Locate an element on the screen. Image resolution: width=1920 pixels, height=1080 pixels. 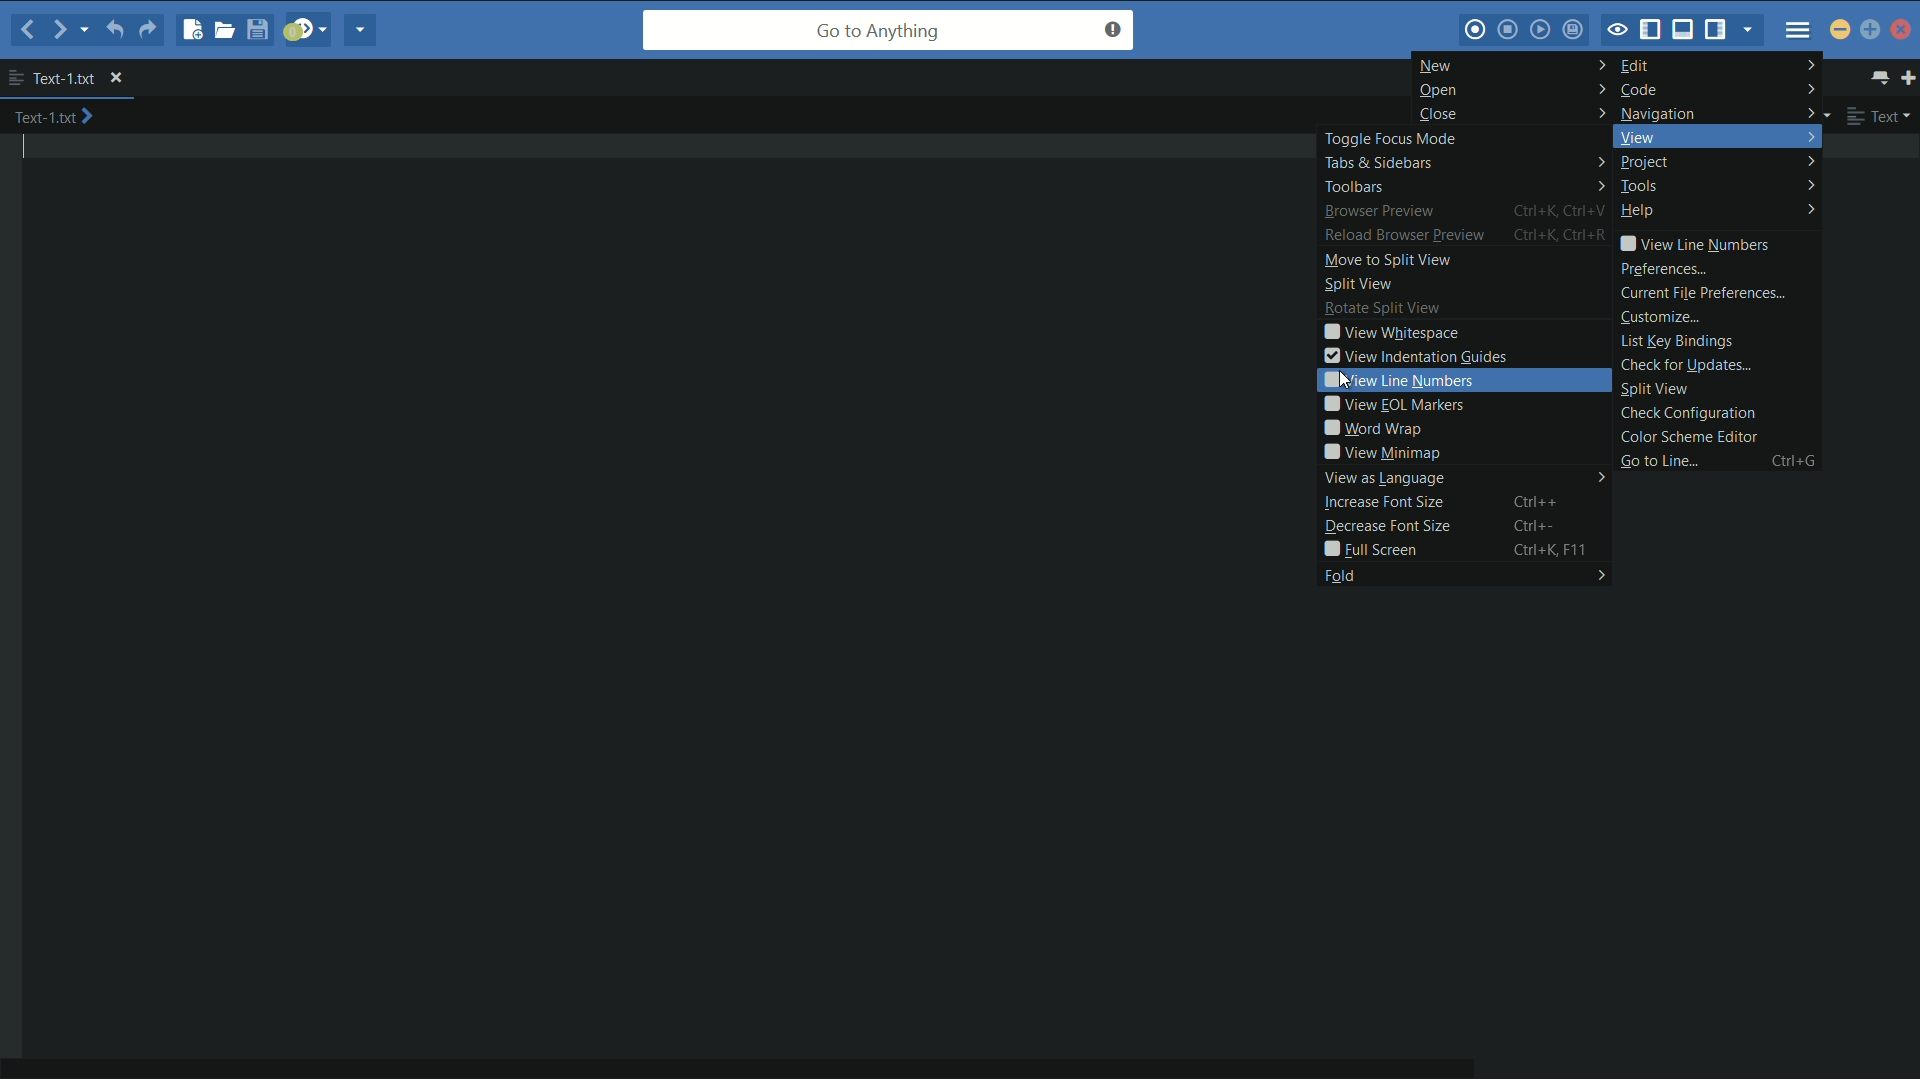
show all tabs is located at coordinates (1877, 76).